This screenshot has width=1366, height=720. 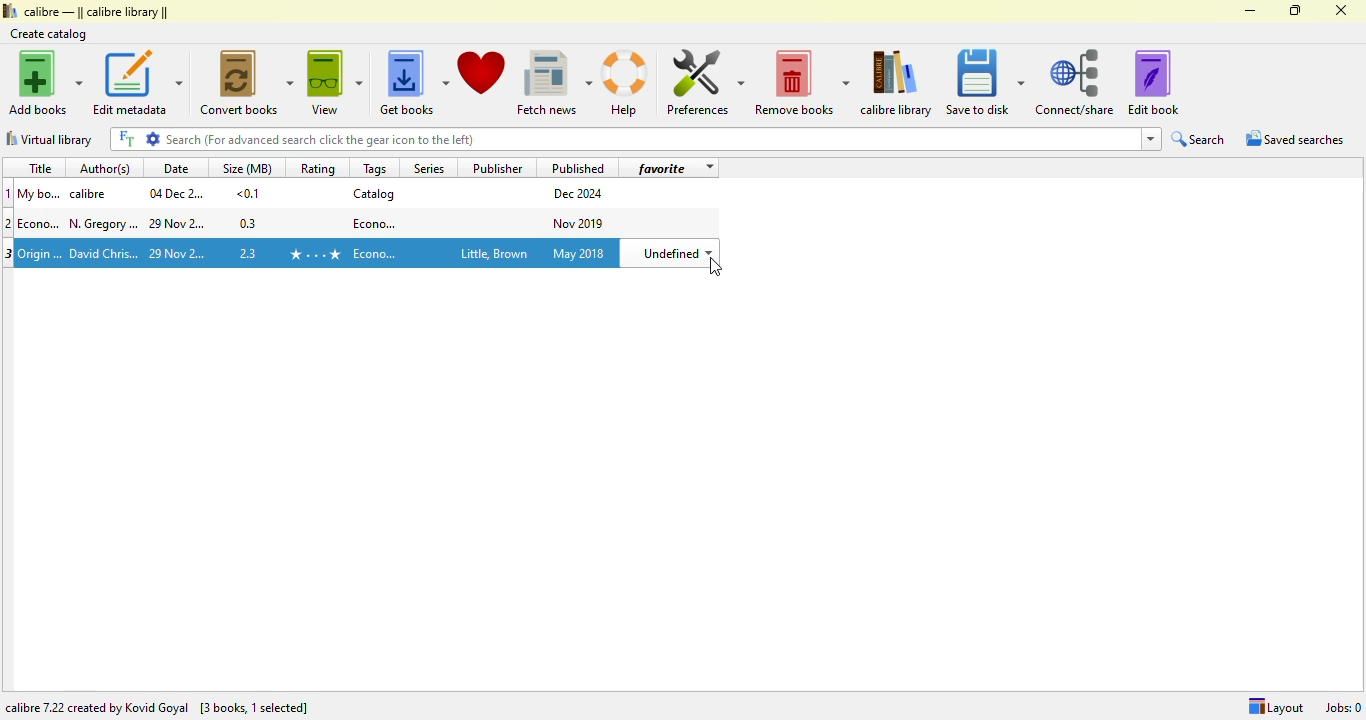 What do you see at coordinates (1340, 10) in the screenshot?
I see `close` at bounding box center [1340, 10].